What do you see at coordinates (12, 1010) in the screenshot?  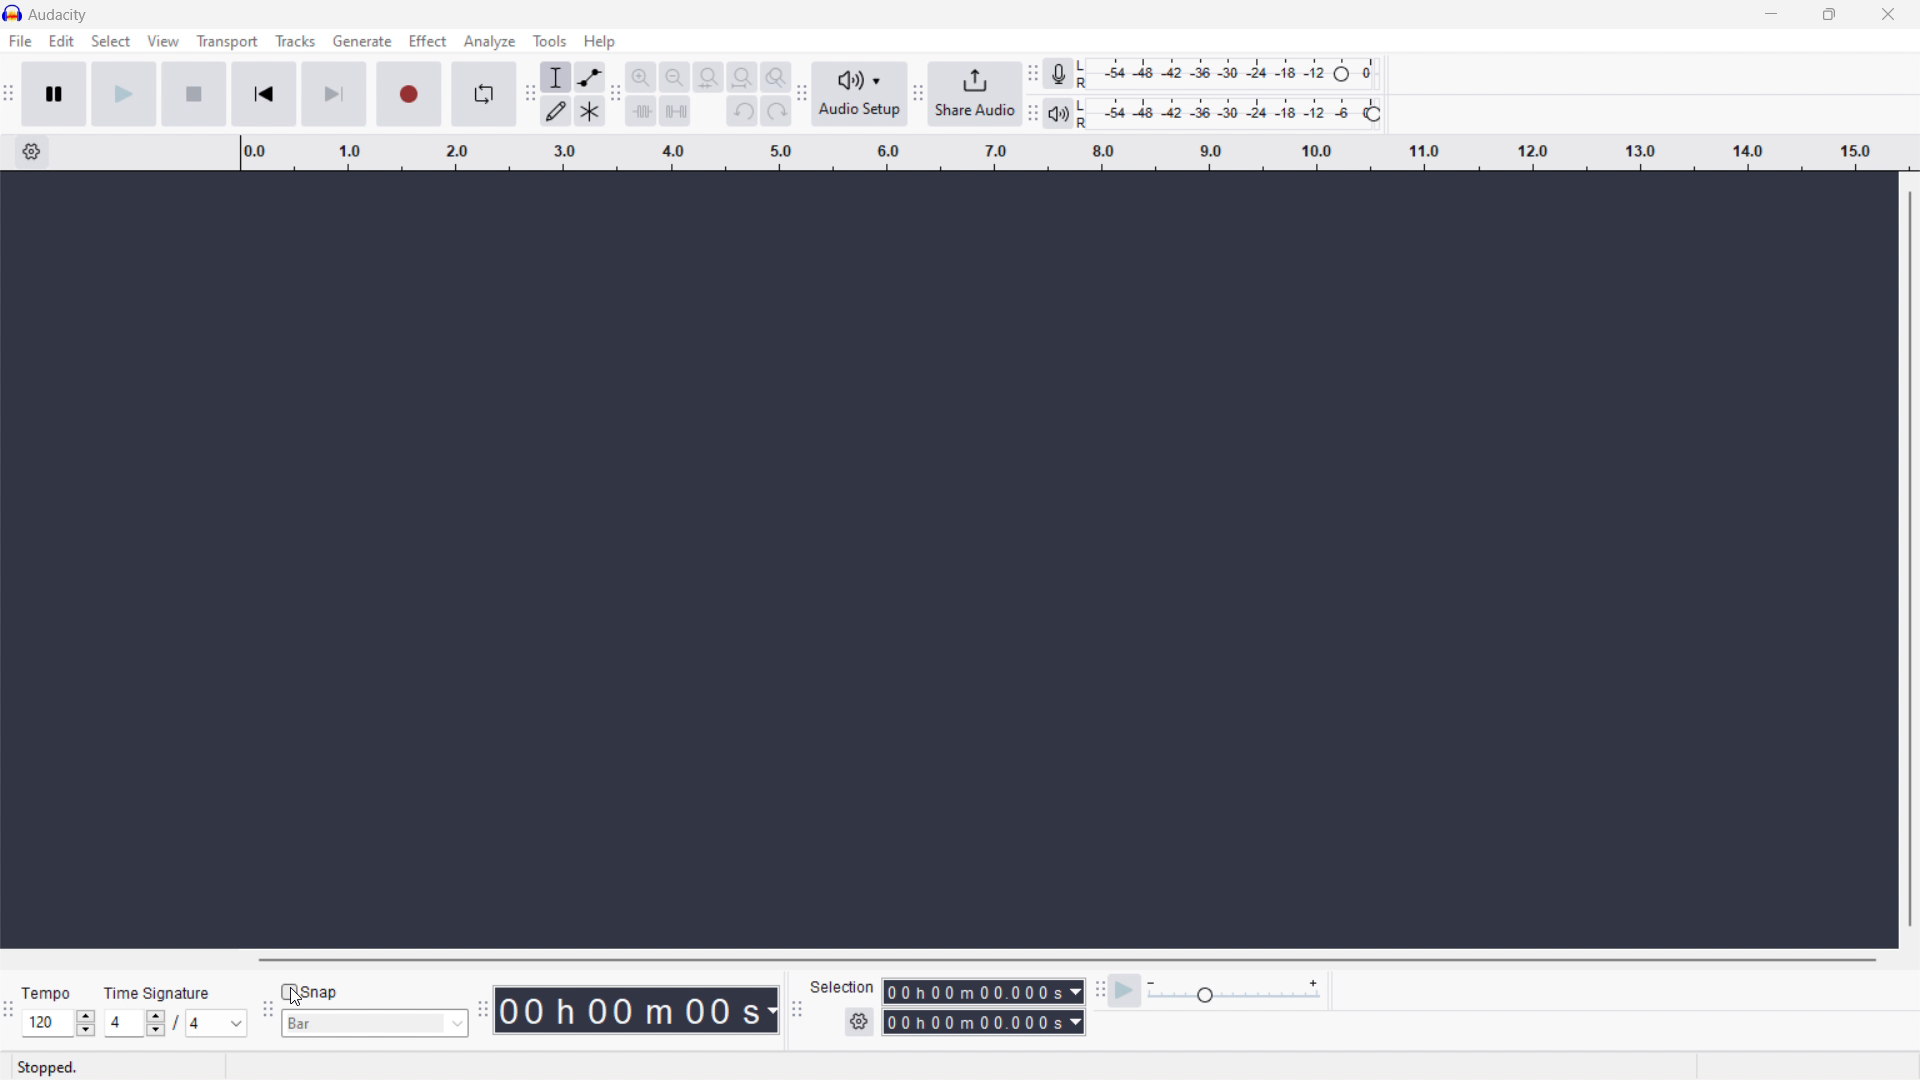 I see `time signature toolbar` at bounding box center [12, 1010].